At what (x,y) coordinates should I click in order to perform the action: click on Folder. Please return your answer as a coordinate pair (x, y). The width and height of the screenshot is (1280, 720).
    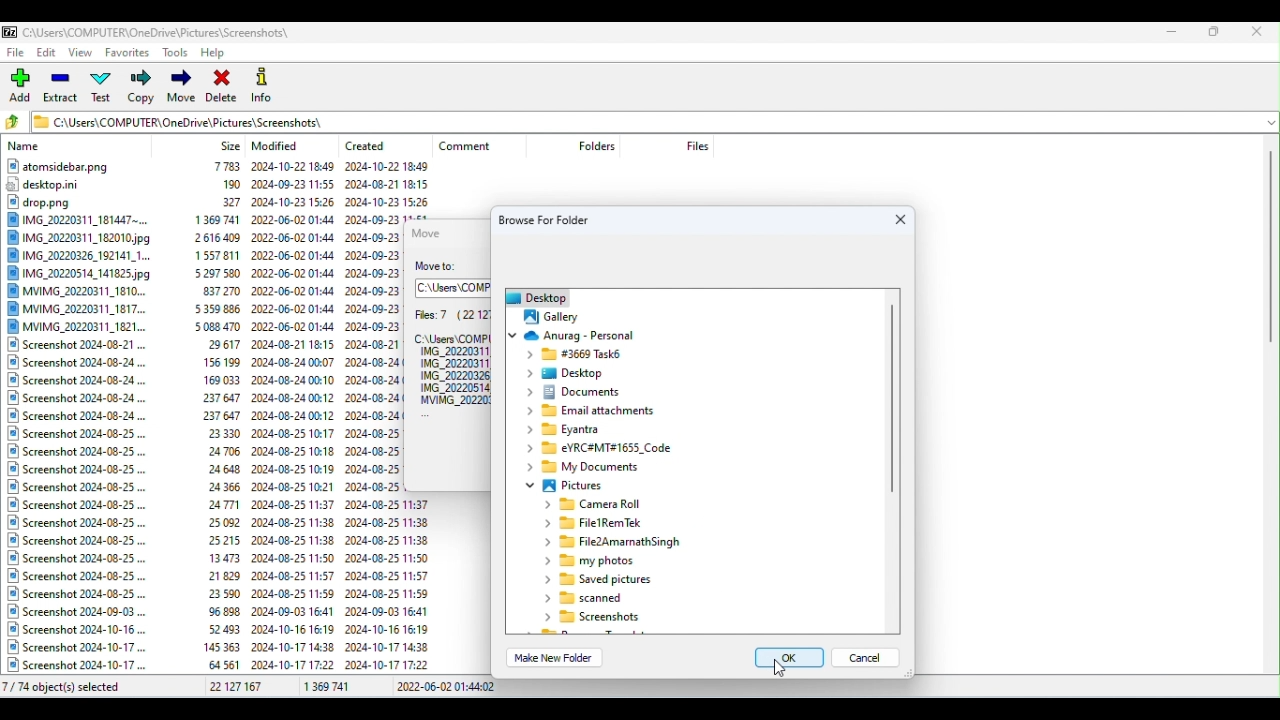
    Looking at the image, I should click on (586, 469).